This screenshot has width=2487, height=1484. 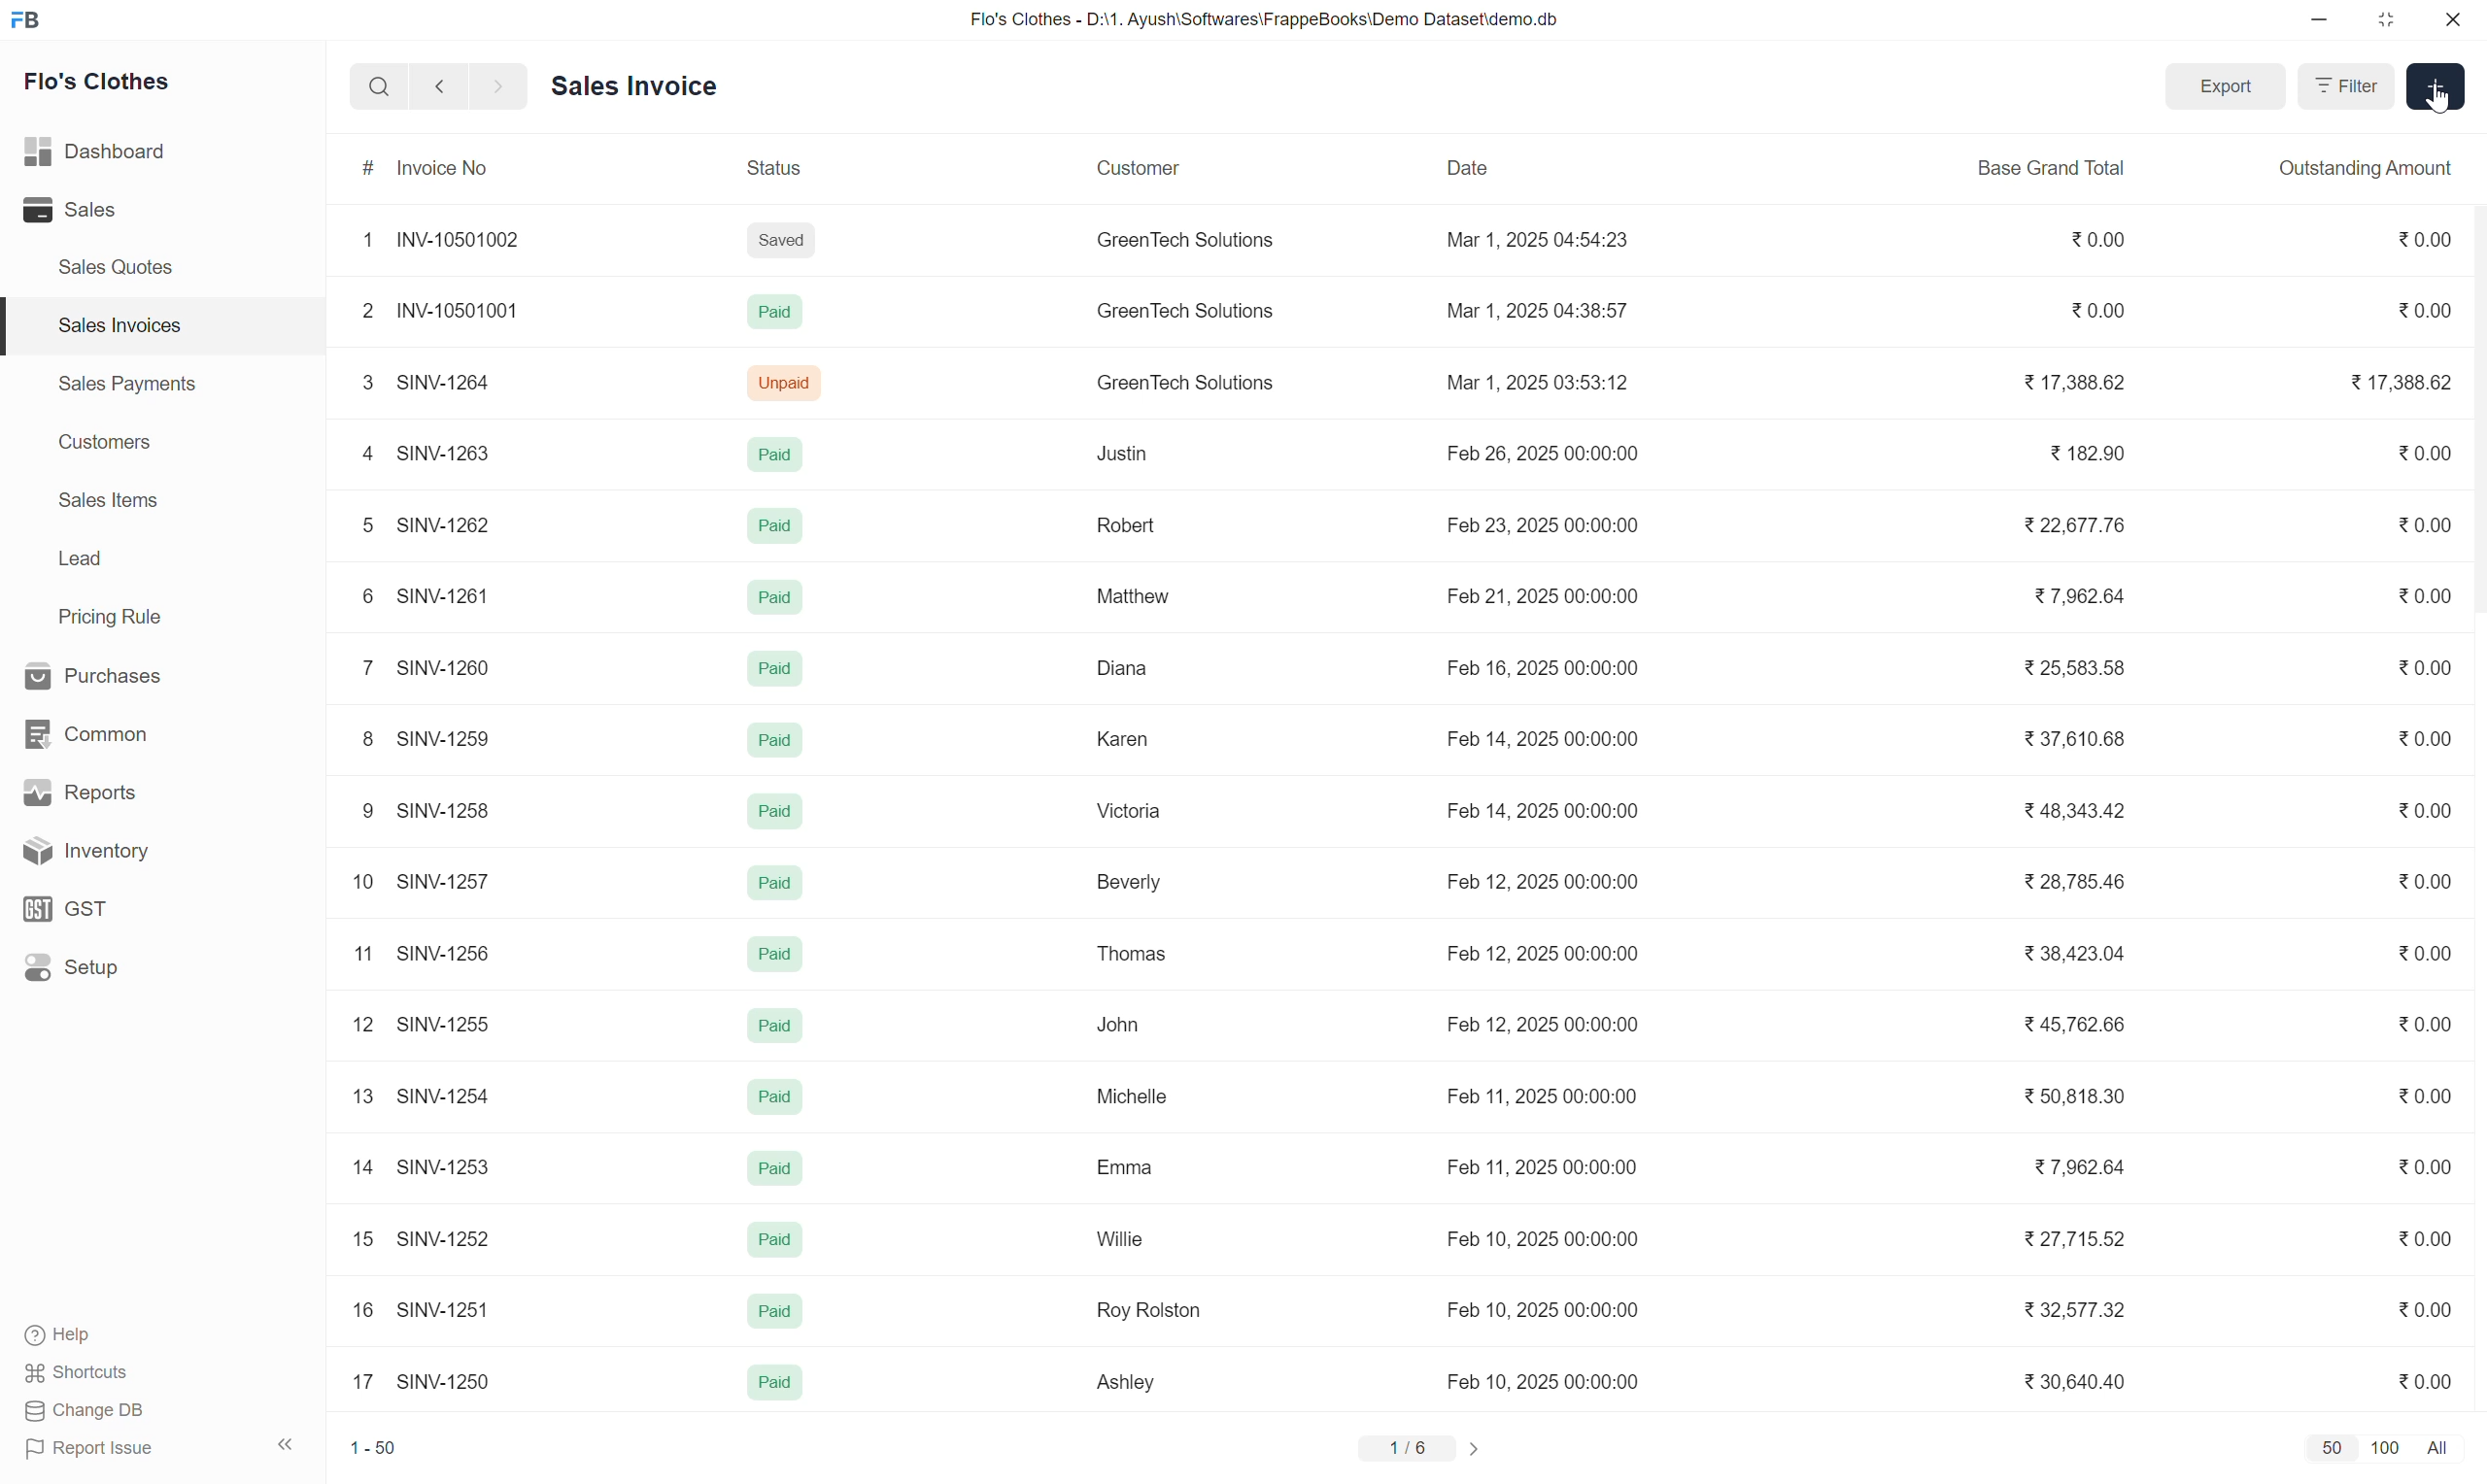 What do you see at coordinates (773, 882) in the screenshot?
I see `Paid` at bounding box center [773, 882].